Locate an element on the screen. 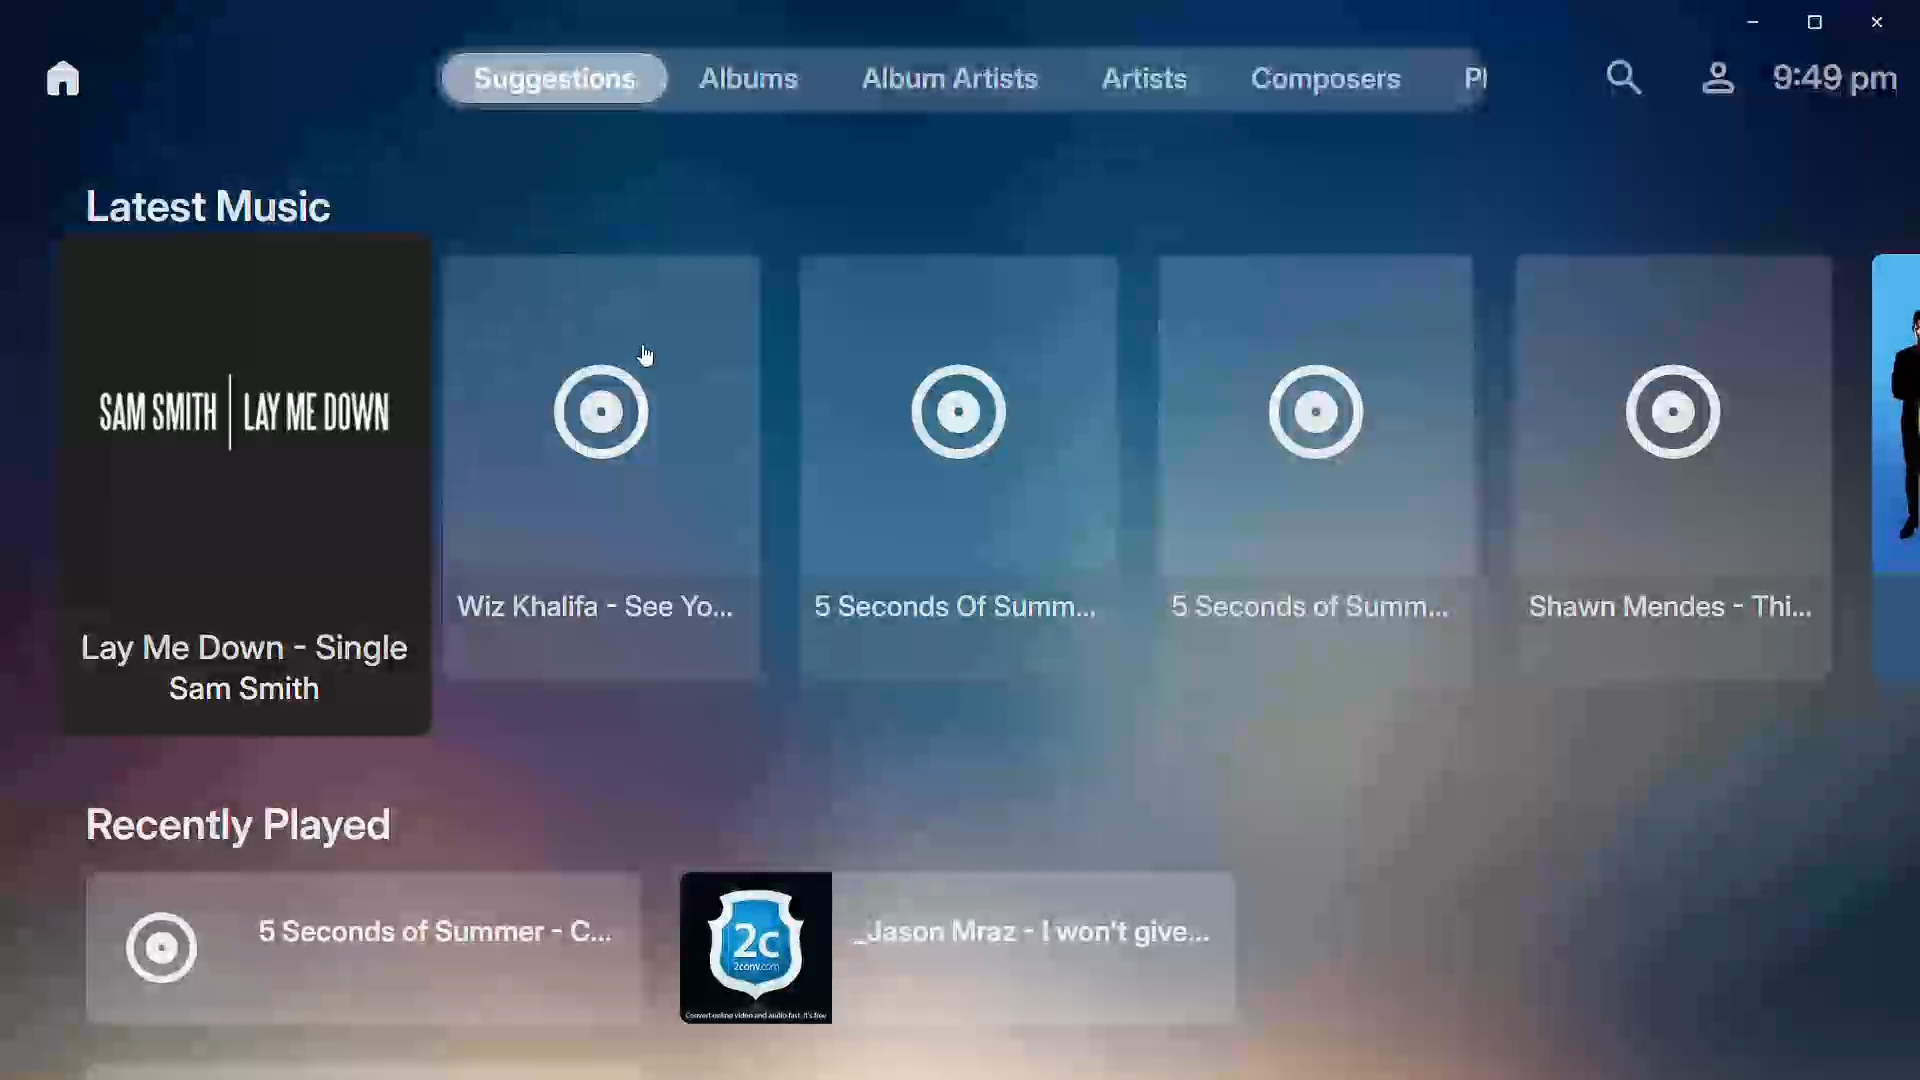 The width and height of the screenshot is (1920, 1080). Wiz Khalifa is located at coordinates (602, 476).